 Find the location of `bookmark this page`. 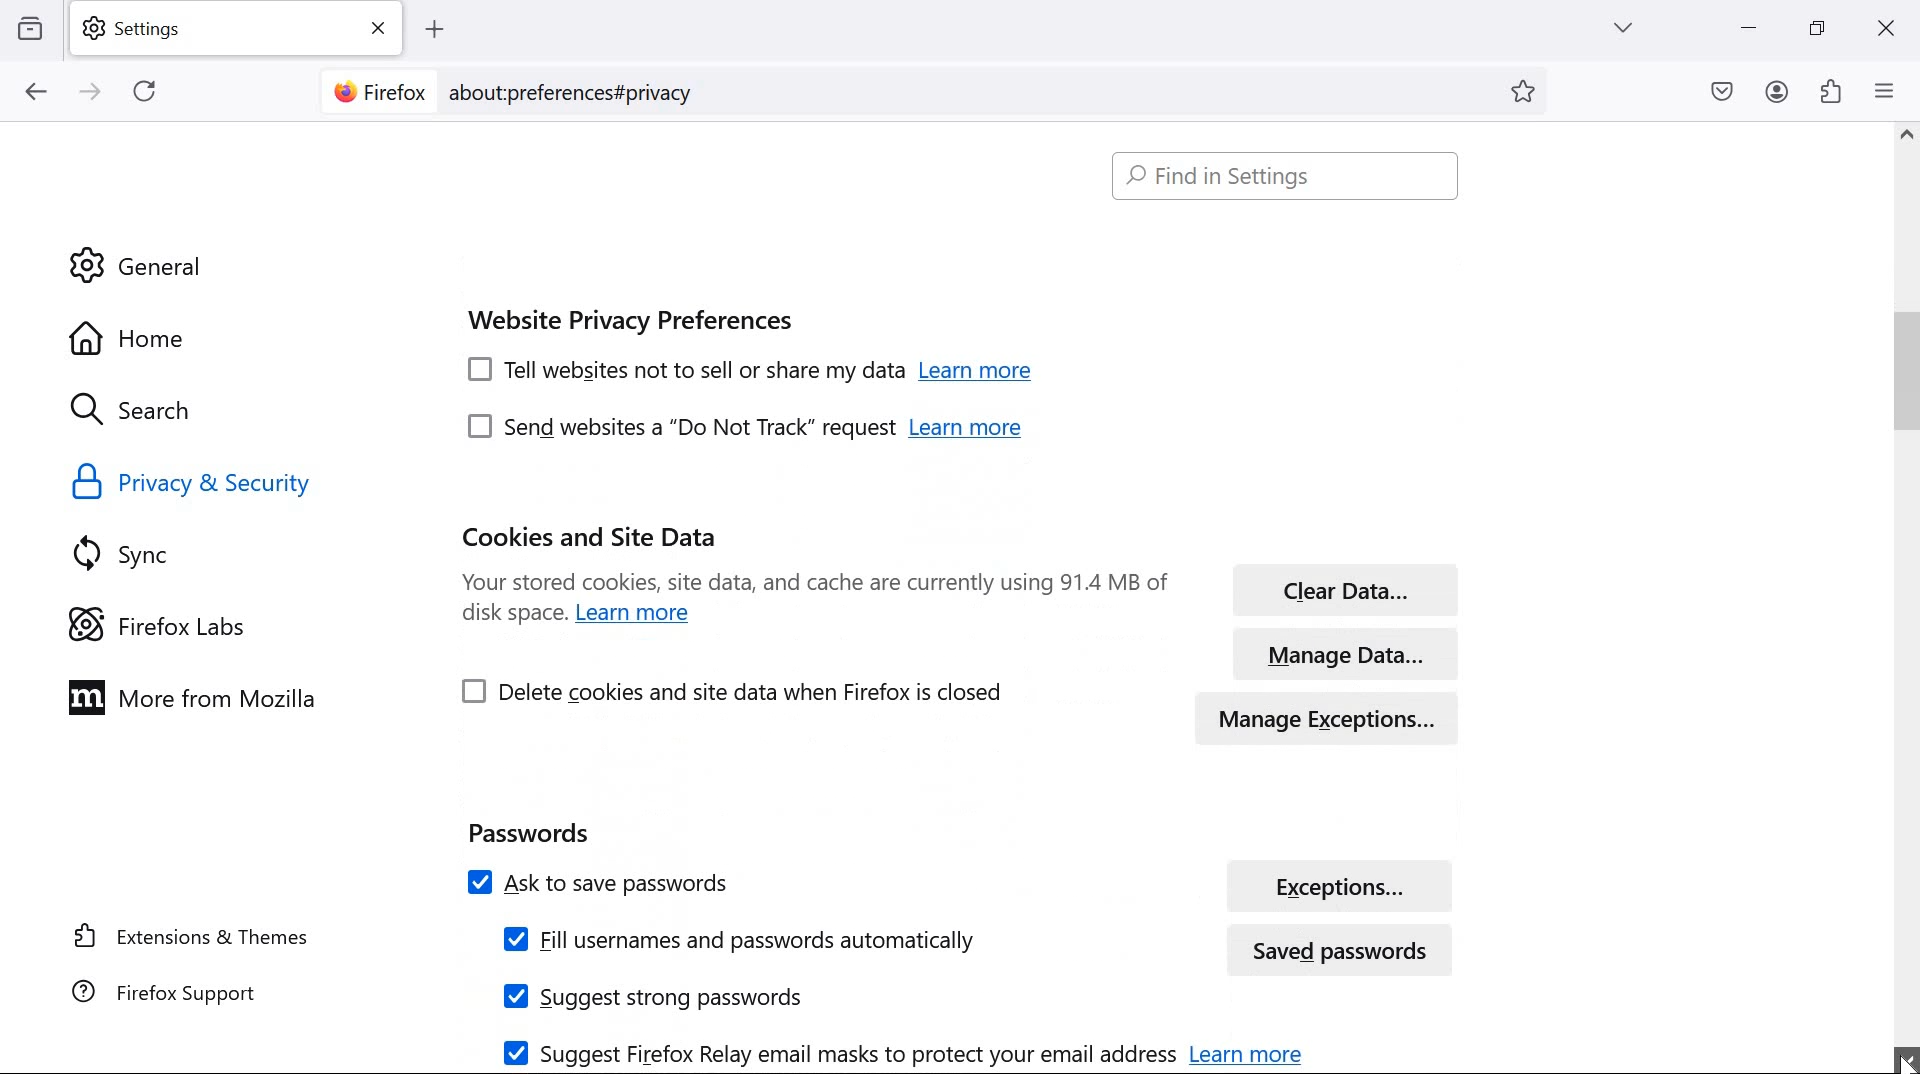

bookmark this page is located at coordinates (1530, 92).